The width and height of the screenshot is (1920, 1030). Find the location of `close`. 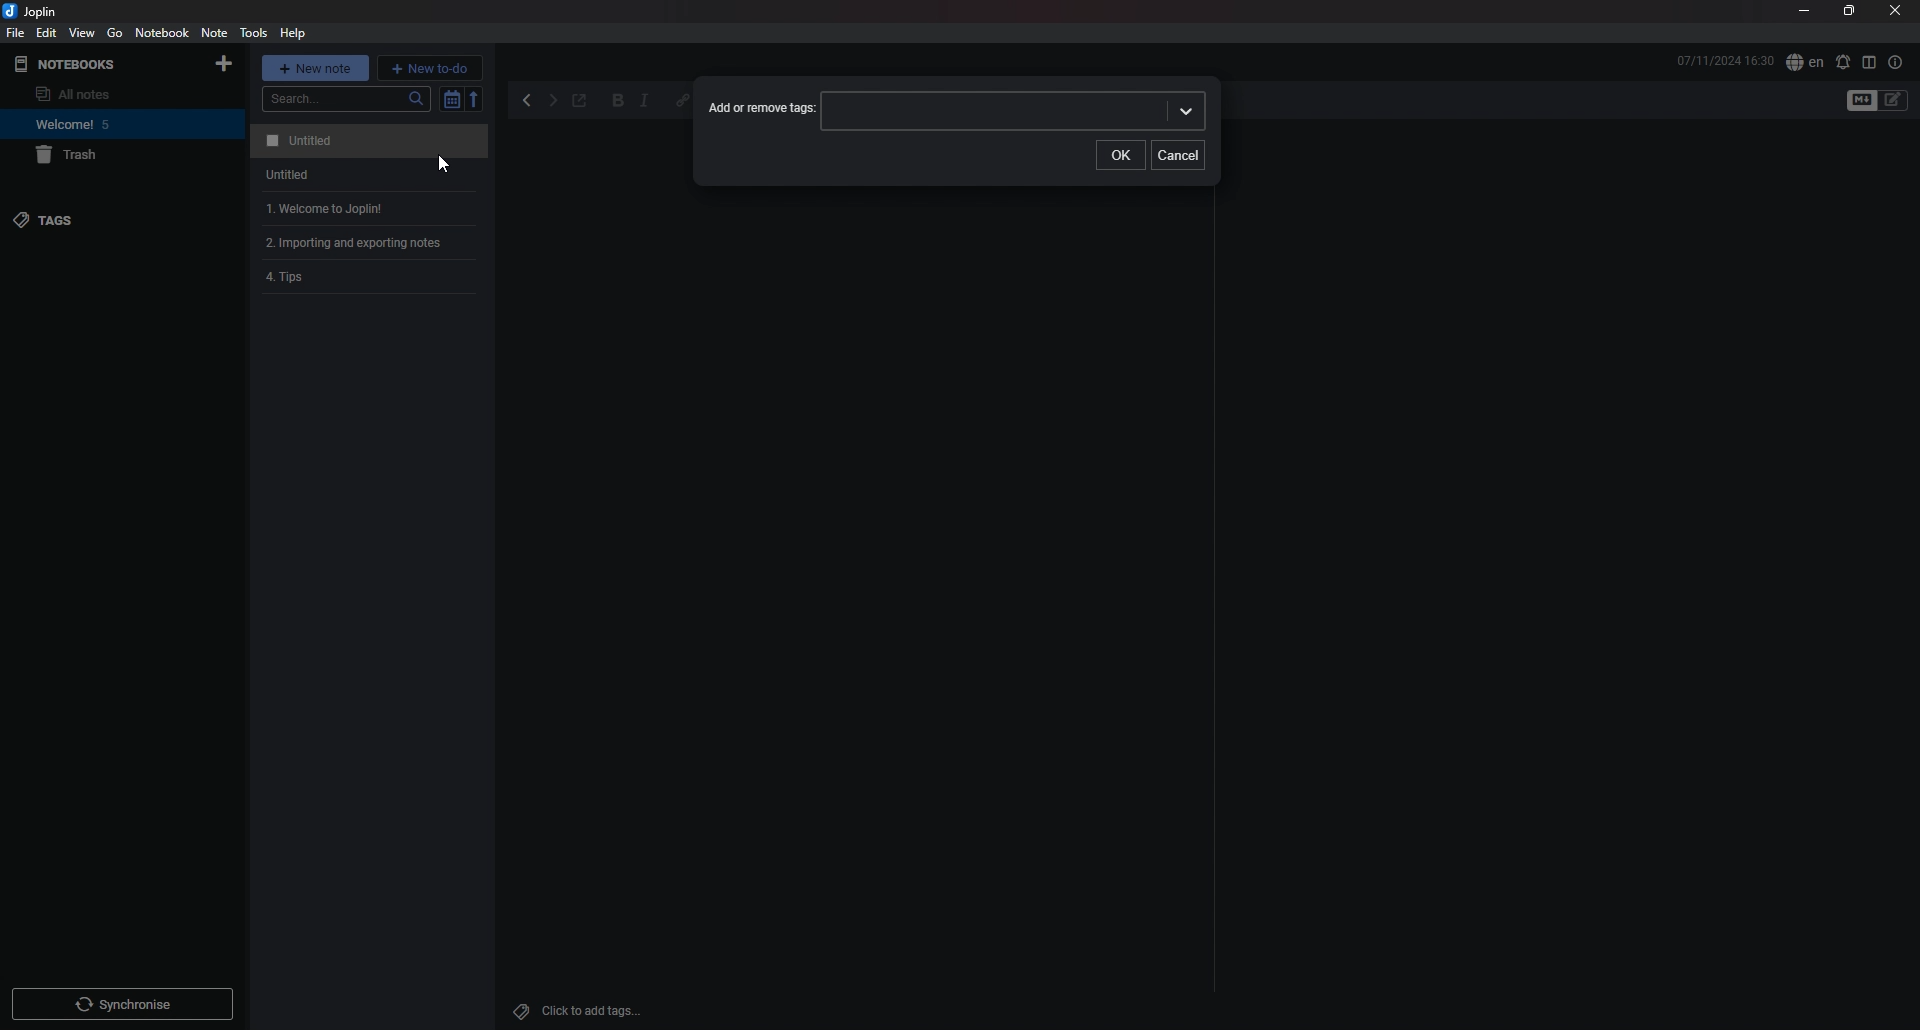

close is located at coordinates (1895, 12).